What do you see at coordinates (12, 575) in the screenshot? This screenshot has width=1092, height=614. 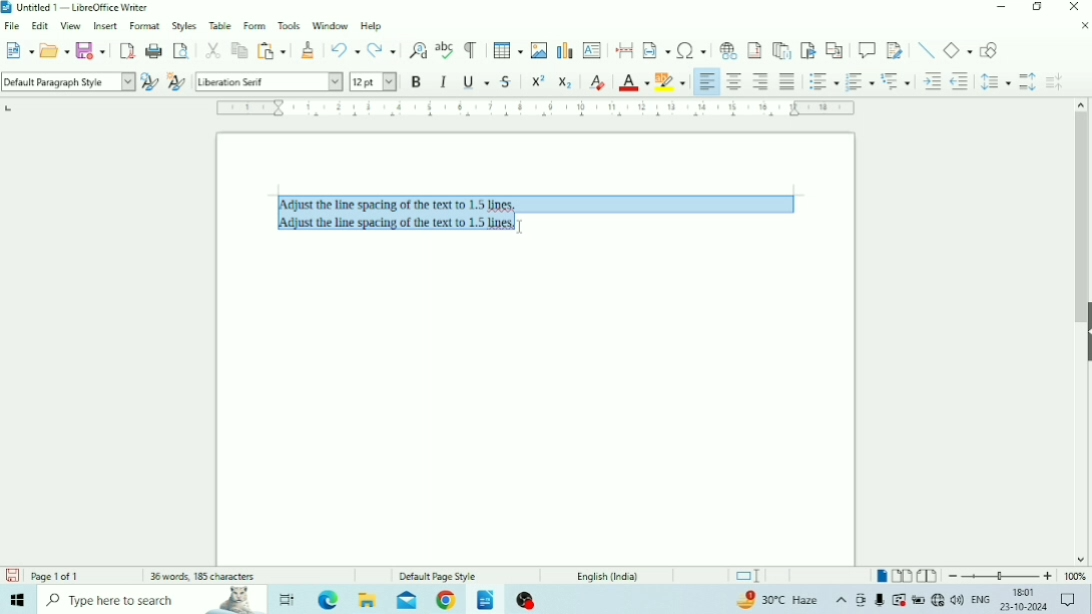 I see `Save` at bounding box center [12, 575].